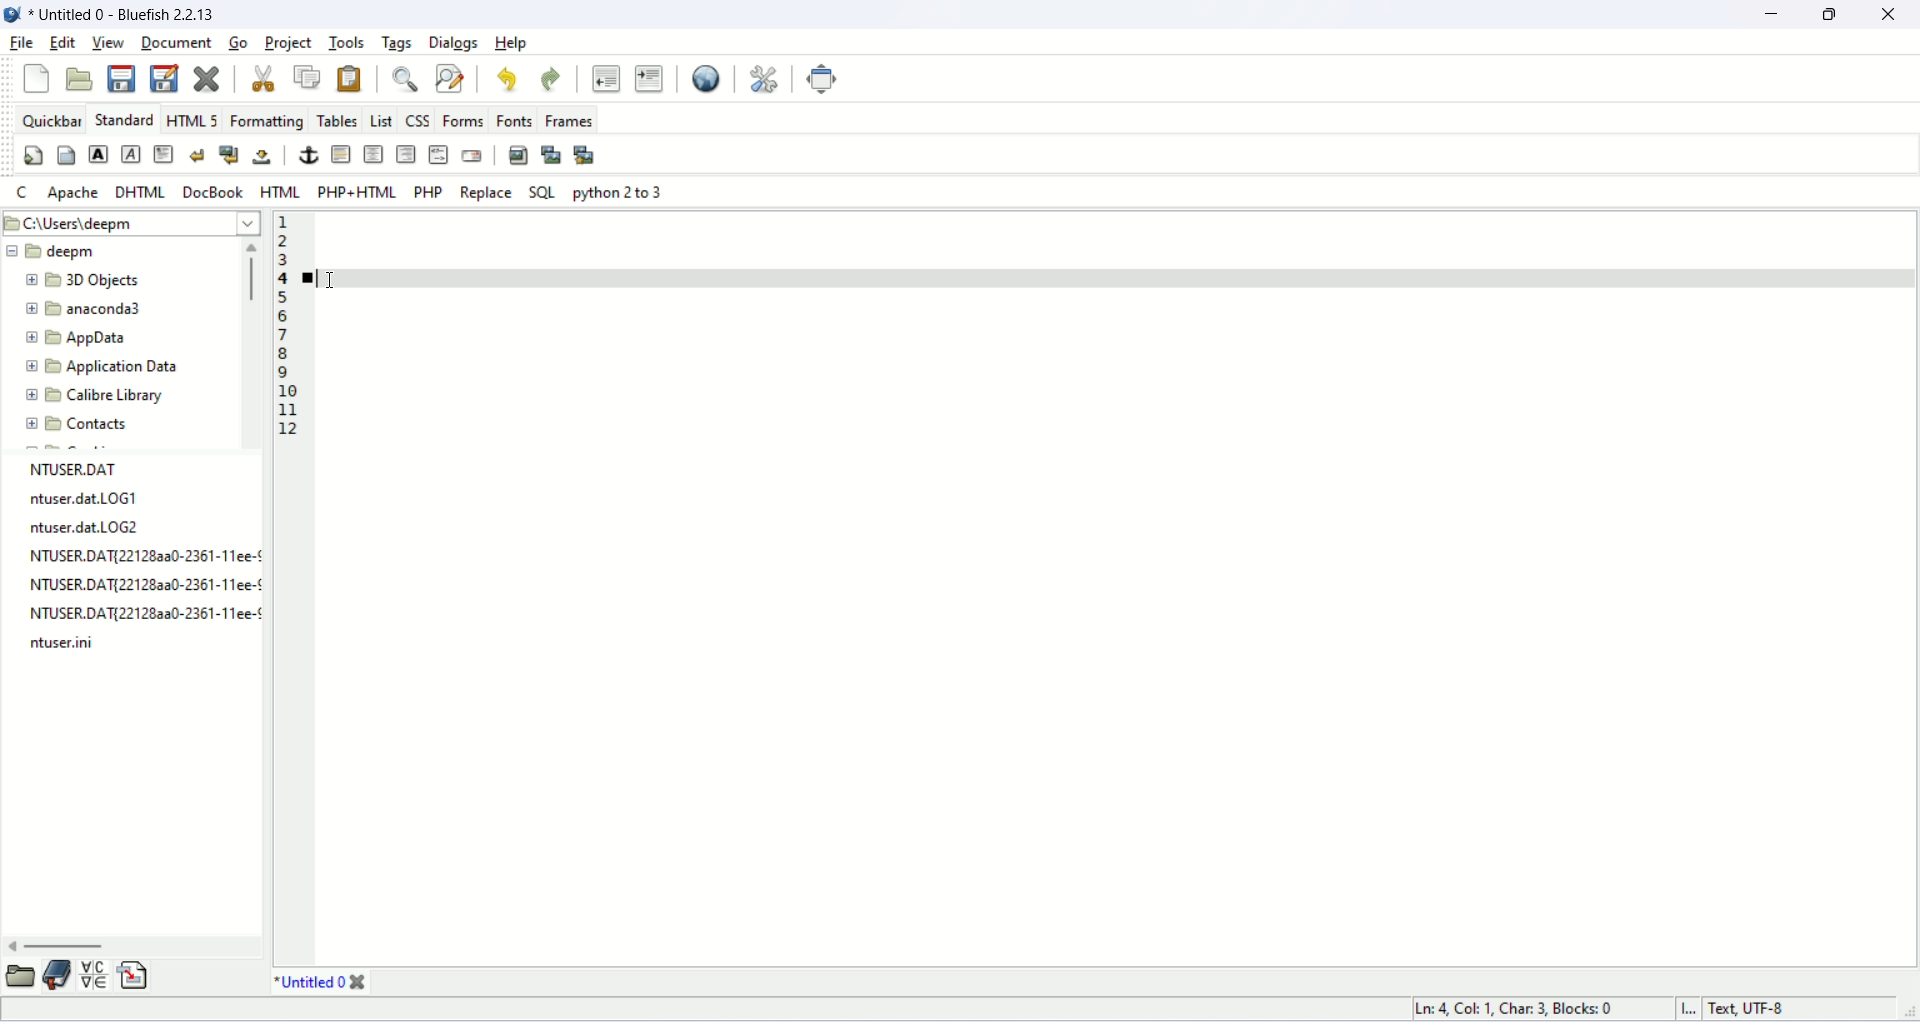  Describe the element at coordinates (399, 44) in the screenshot. I see `tags` at that location.